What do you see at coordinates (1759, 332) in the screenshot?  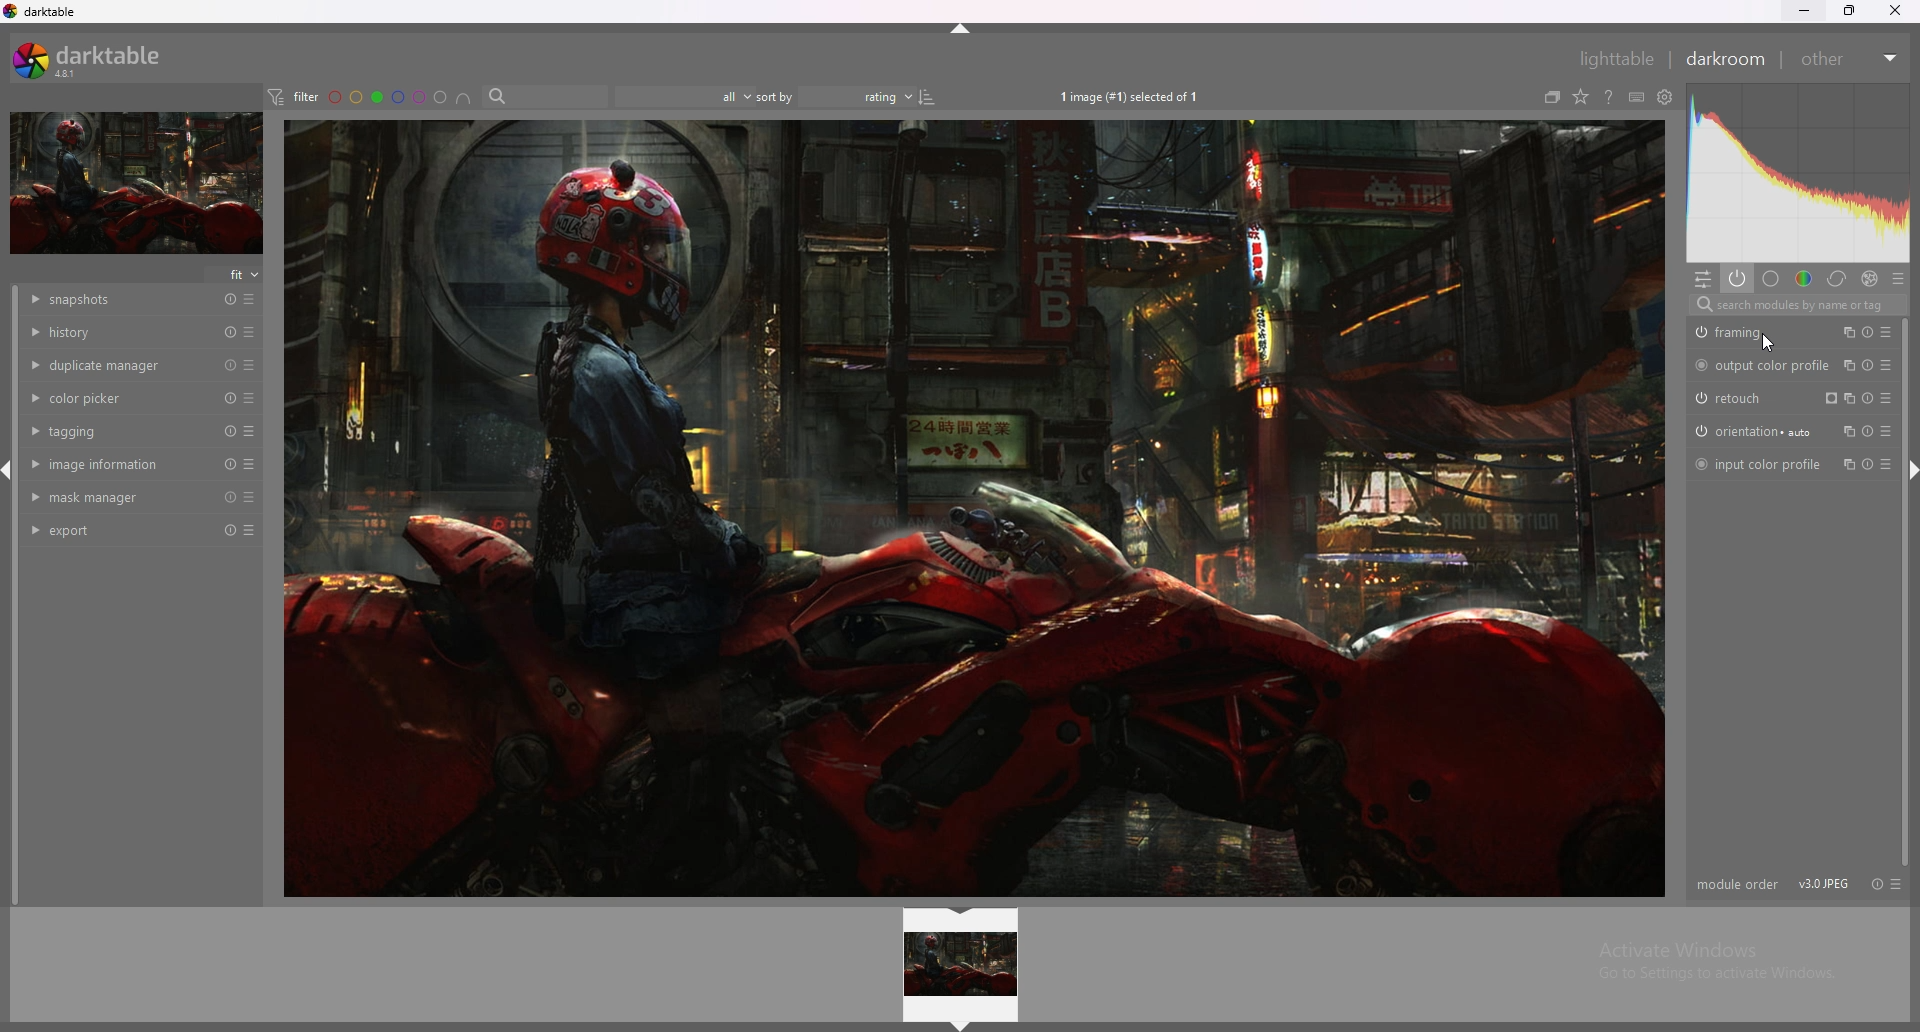 I see `framing` at bounding box center [1759, 332].